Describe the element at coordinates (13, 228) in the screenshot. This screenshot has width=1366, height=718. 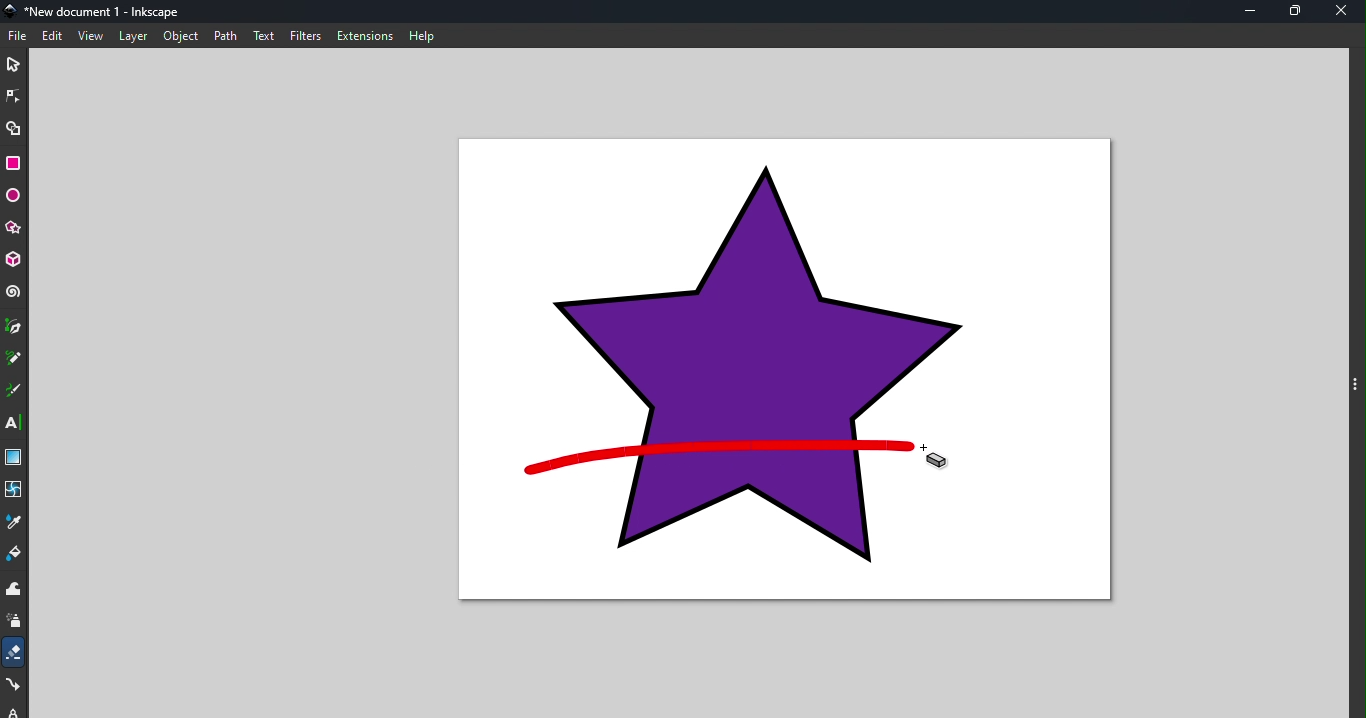
I see `star/polygon` at that location.